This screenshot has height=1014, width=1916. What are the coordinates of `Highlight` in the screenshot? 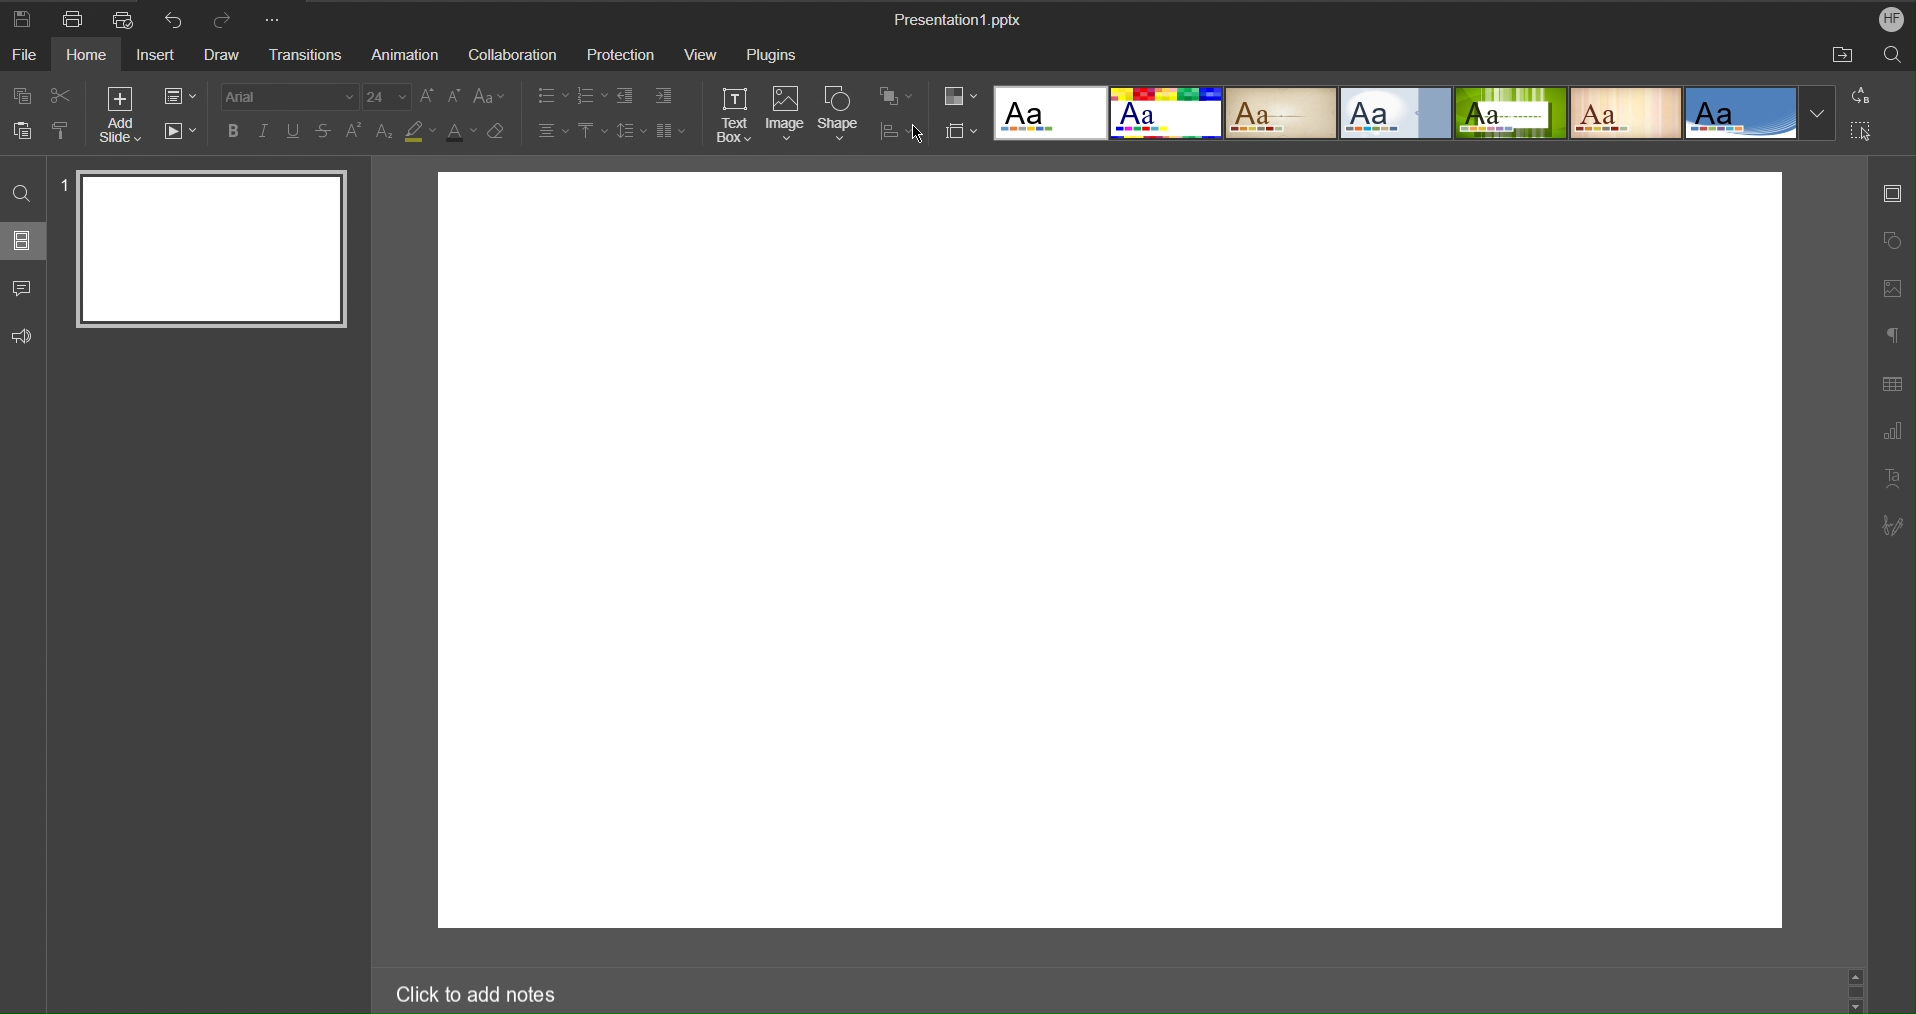 It's located at (420, 131).